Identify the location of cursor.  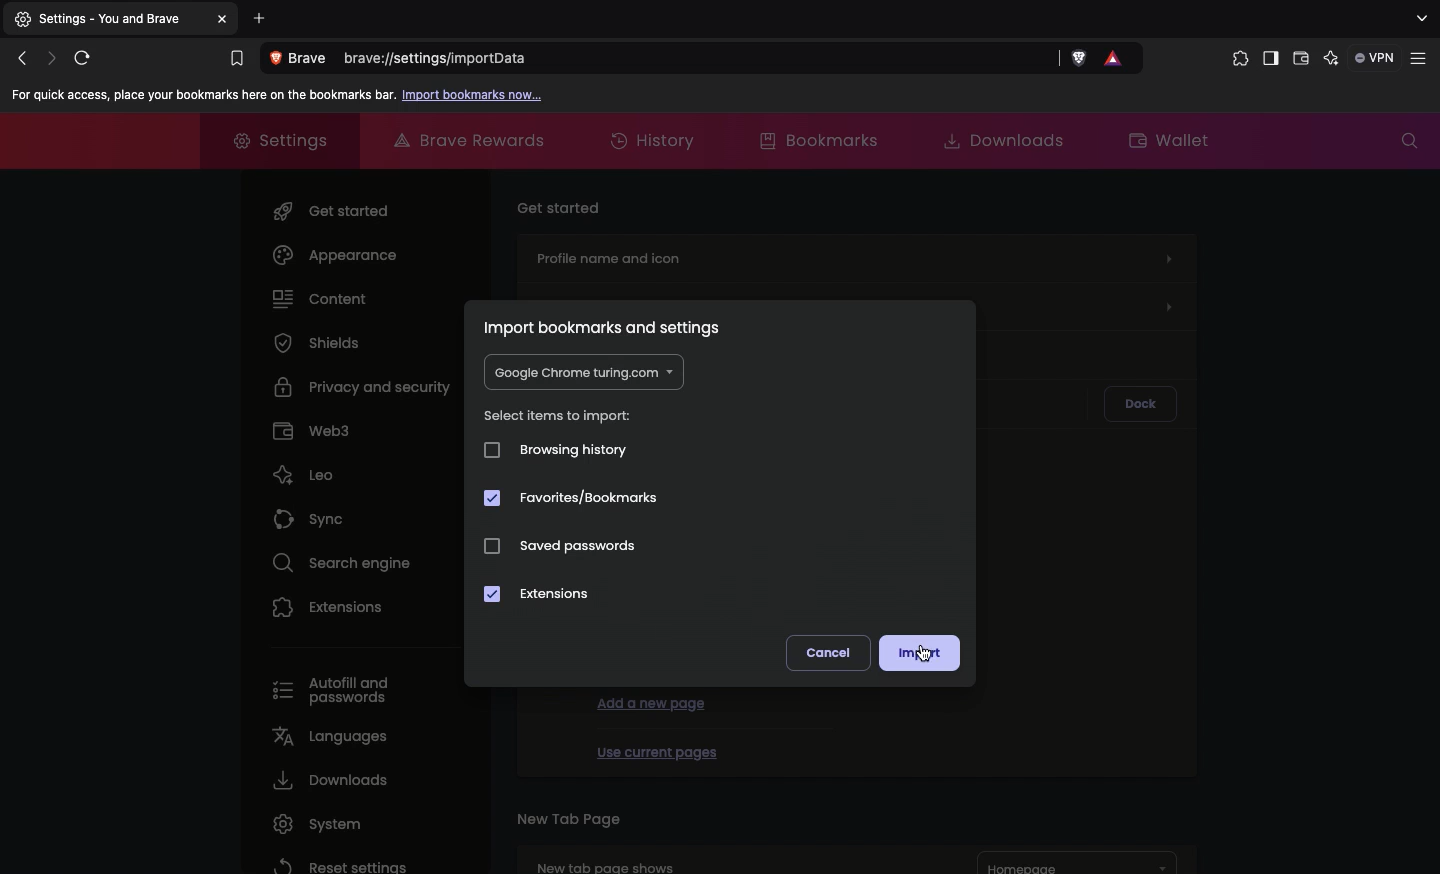
(926, 653).